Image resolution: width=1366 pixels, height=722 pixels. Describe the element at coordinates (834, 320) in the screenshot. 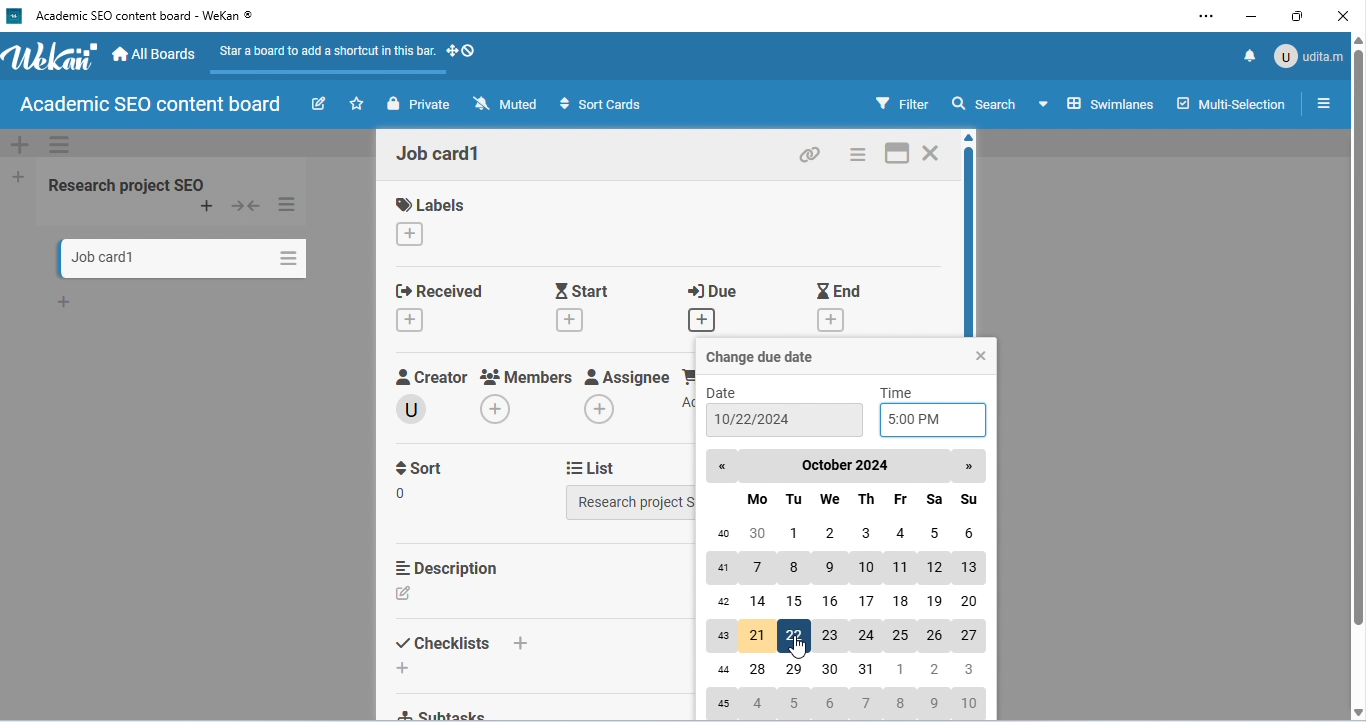

I see `add end date` at that location.